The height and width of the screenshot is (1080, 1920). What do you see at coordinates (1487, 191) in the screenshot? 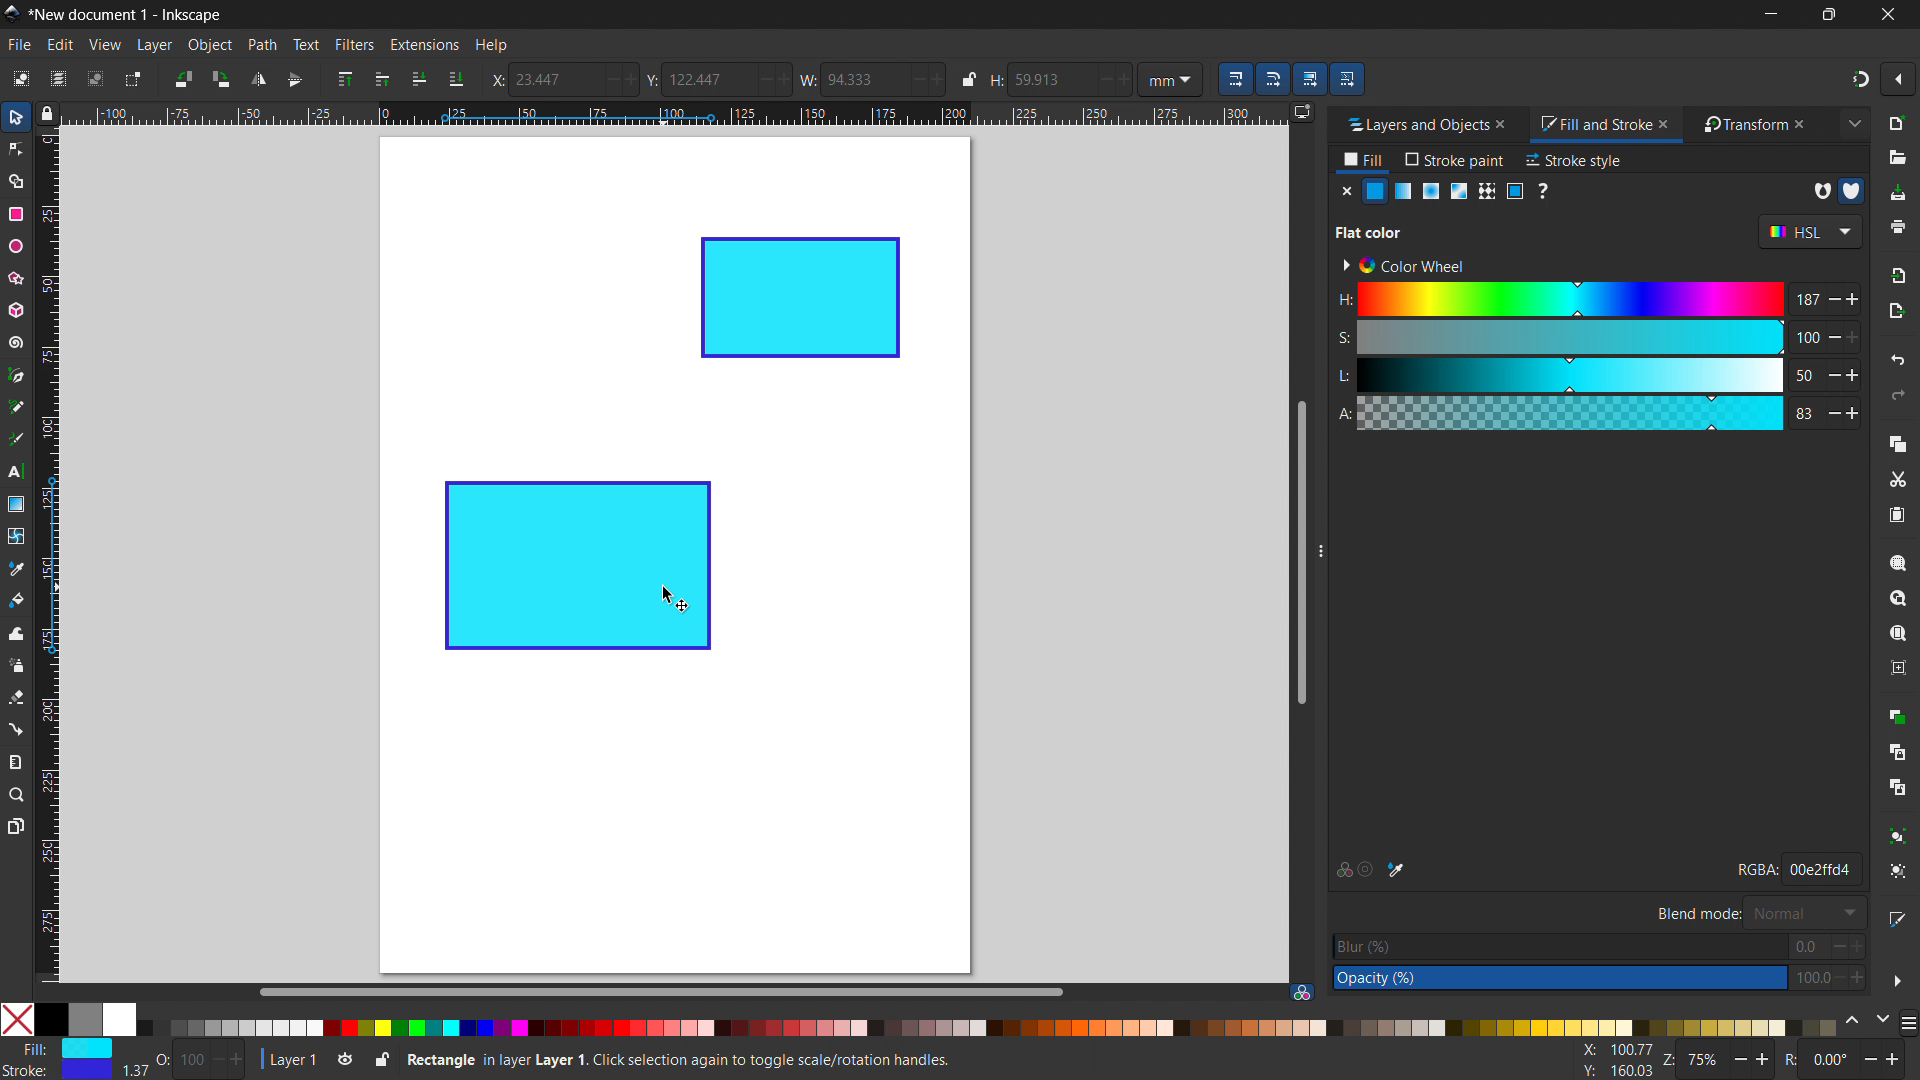
I see `pattern` at bounding box center [1487, 191].